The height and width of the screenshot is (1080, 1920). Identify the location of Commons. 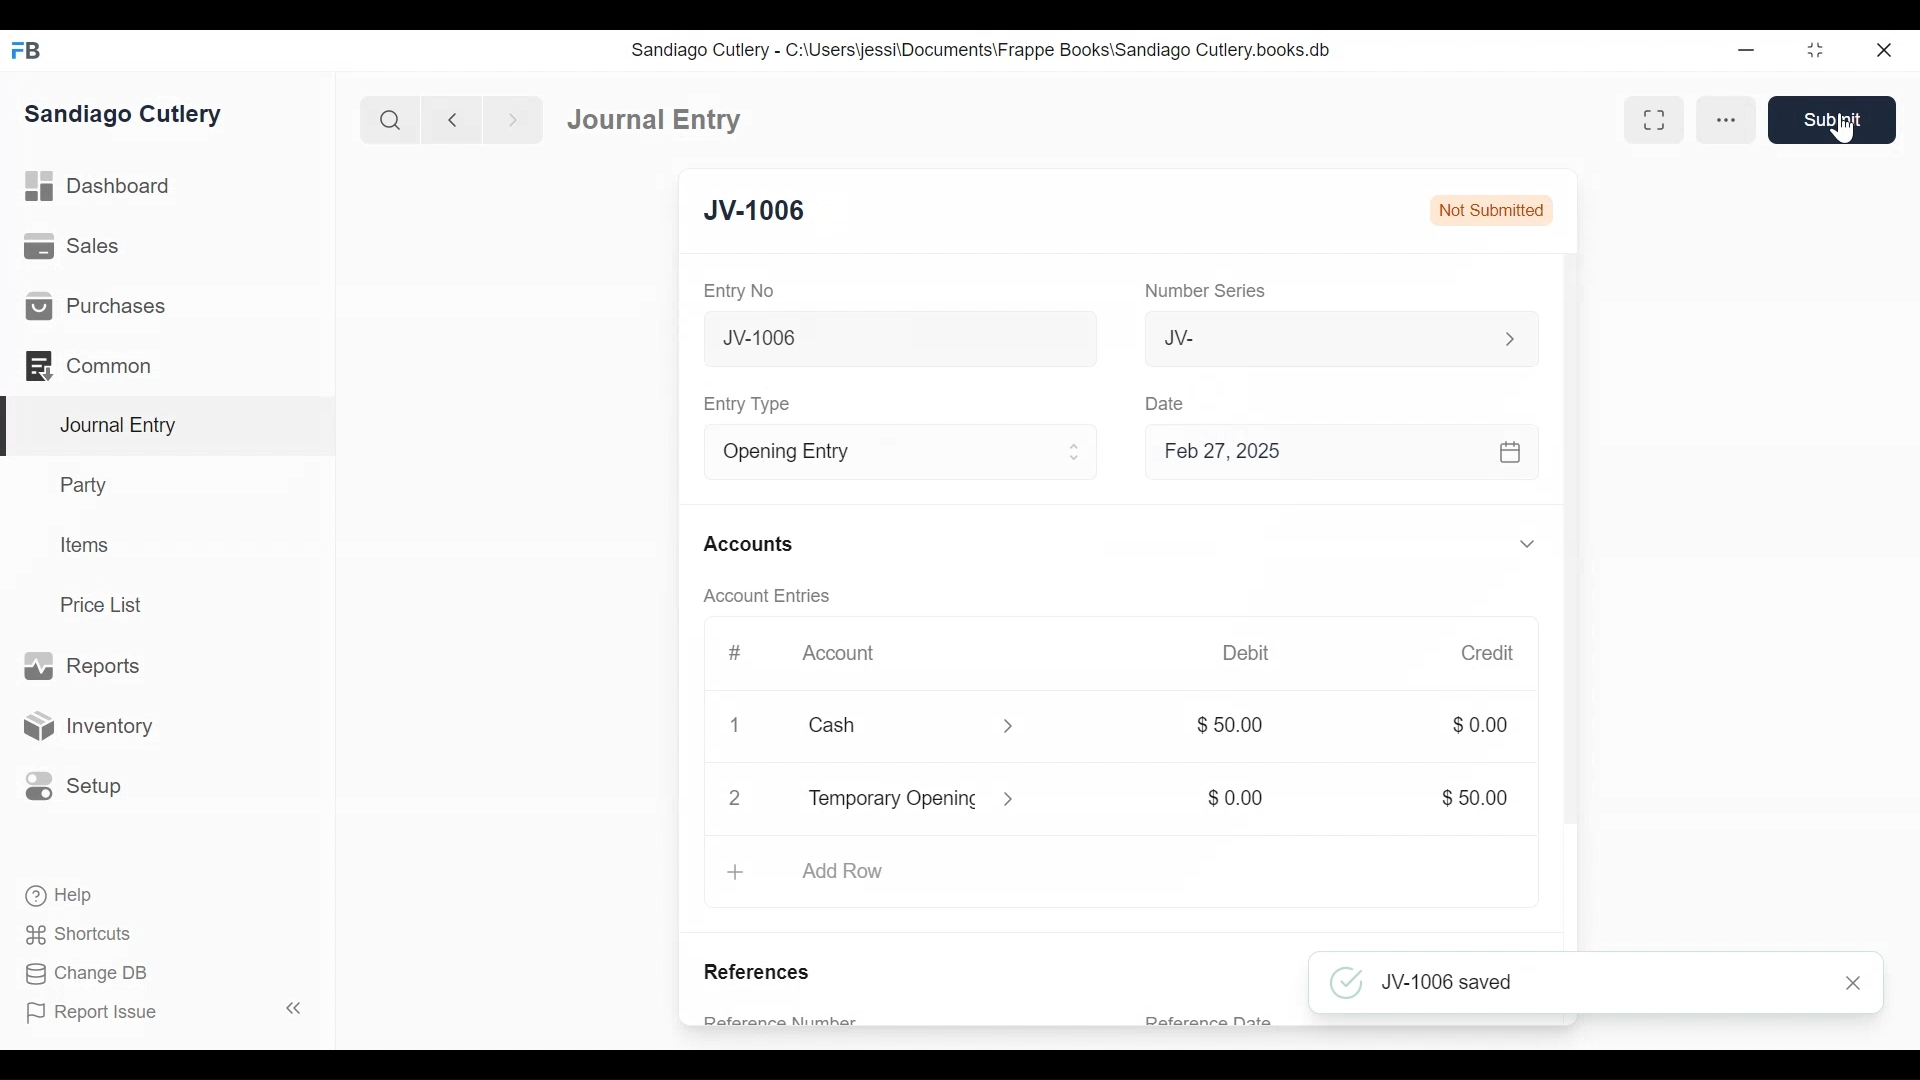
(87, 365).